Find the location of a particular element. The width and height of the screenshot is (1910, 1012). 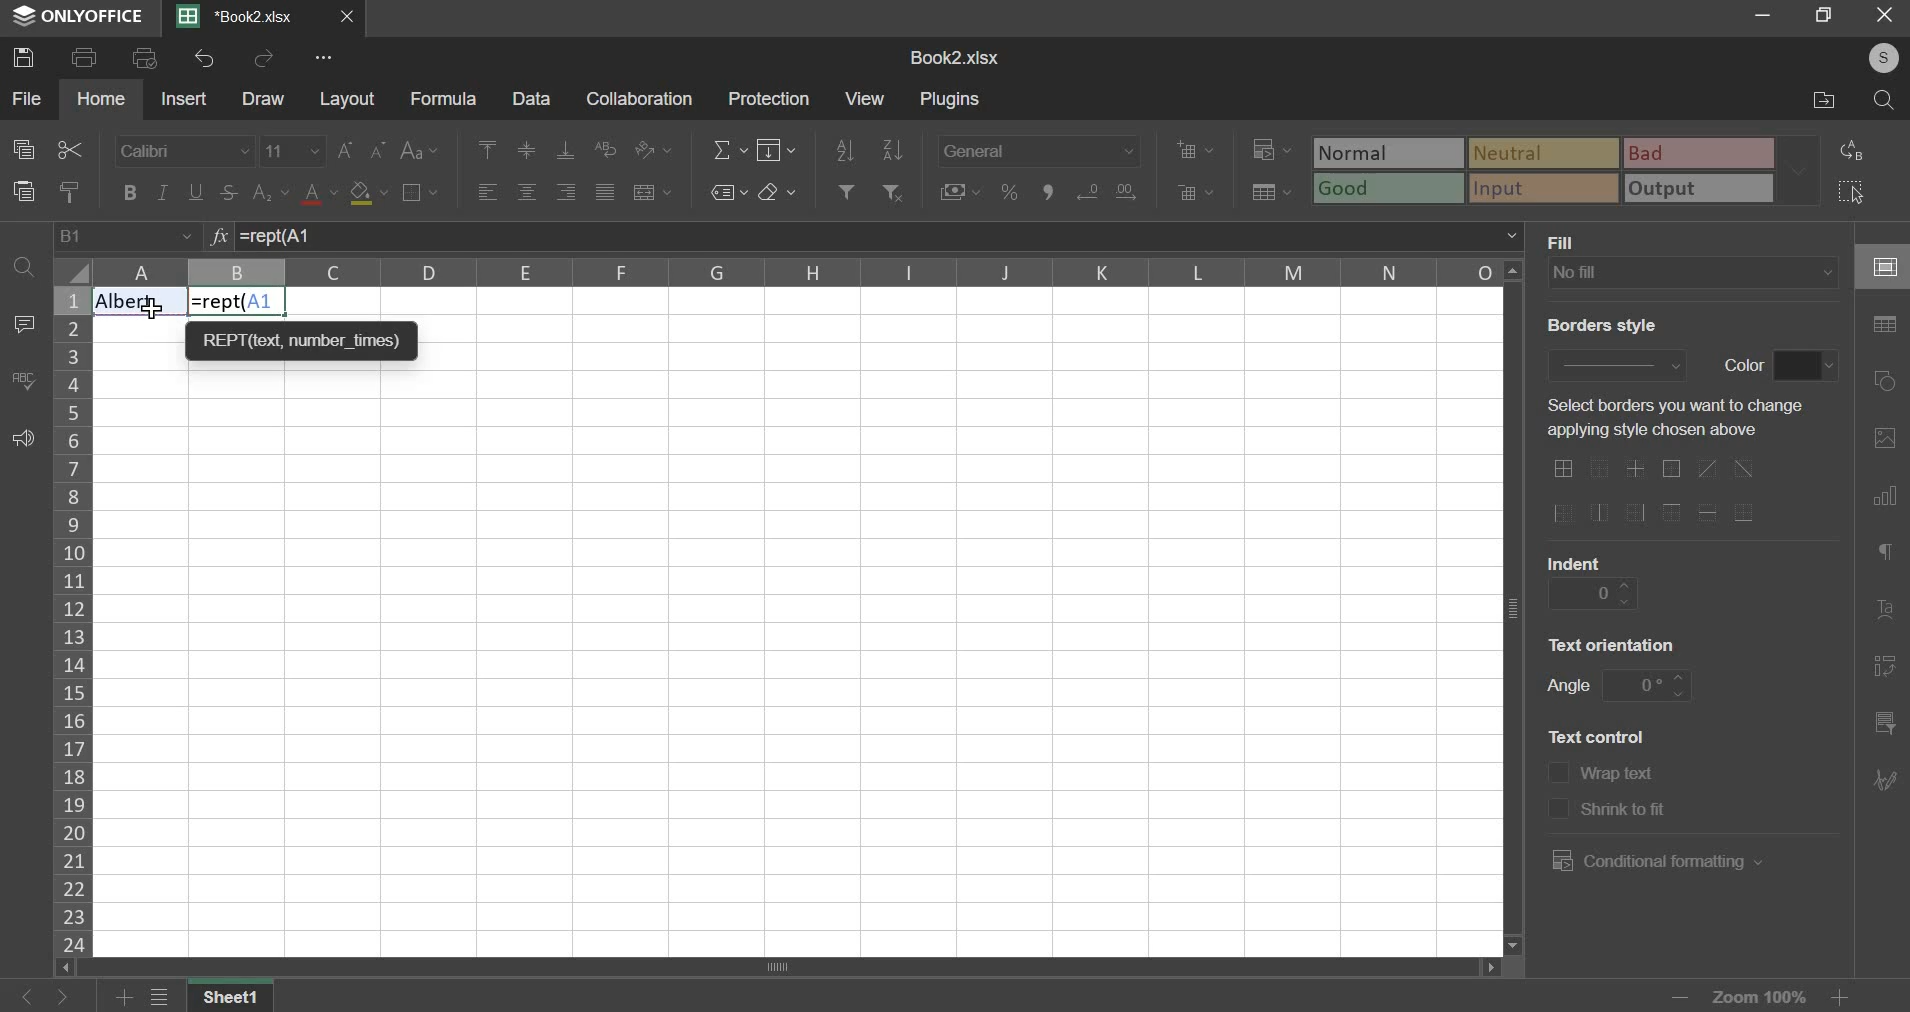

text art settings is located at coordinates (1889, 607).